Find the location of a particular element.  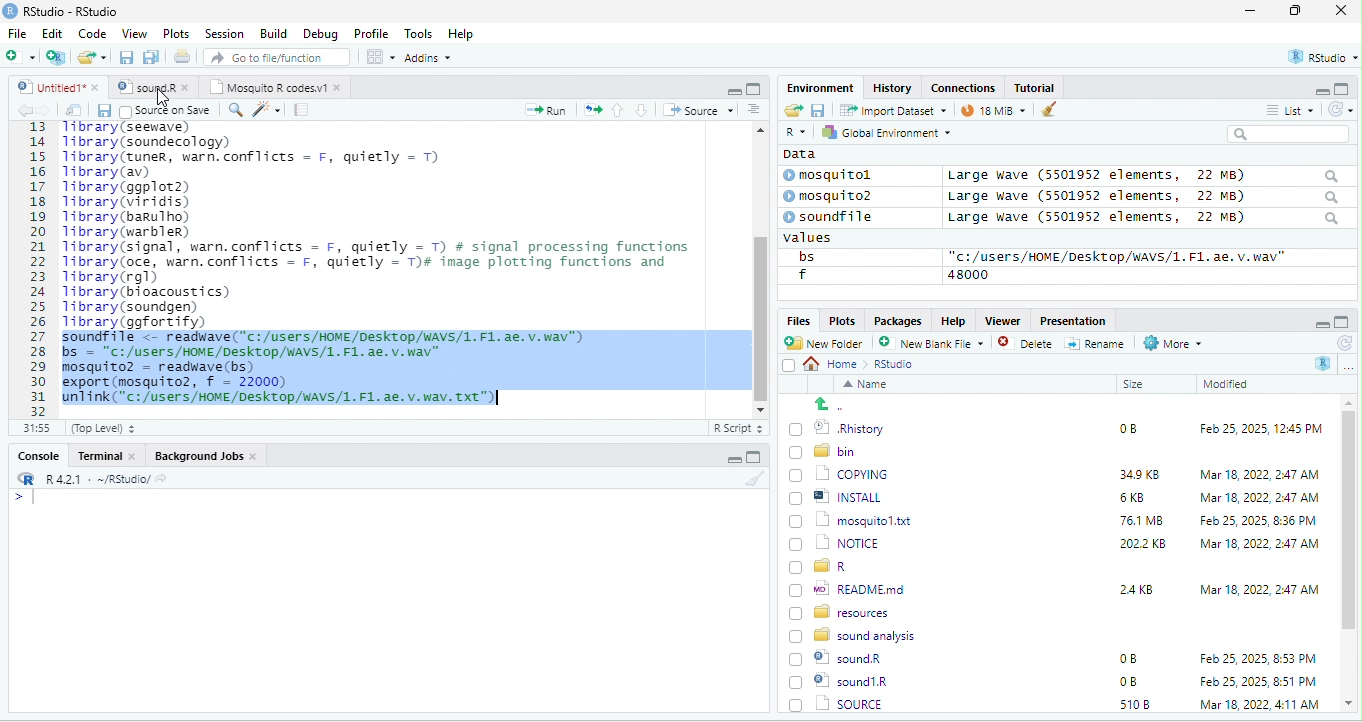

“c:/users/HOME /Desktop/WAVS/1.F1. ae. v.wav" is located at coordinates (1117, 256).